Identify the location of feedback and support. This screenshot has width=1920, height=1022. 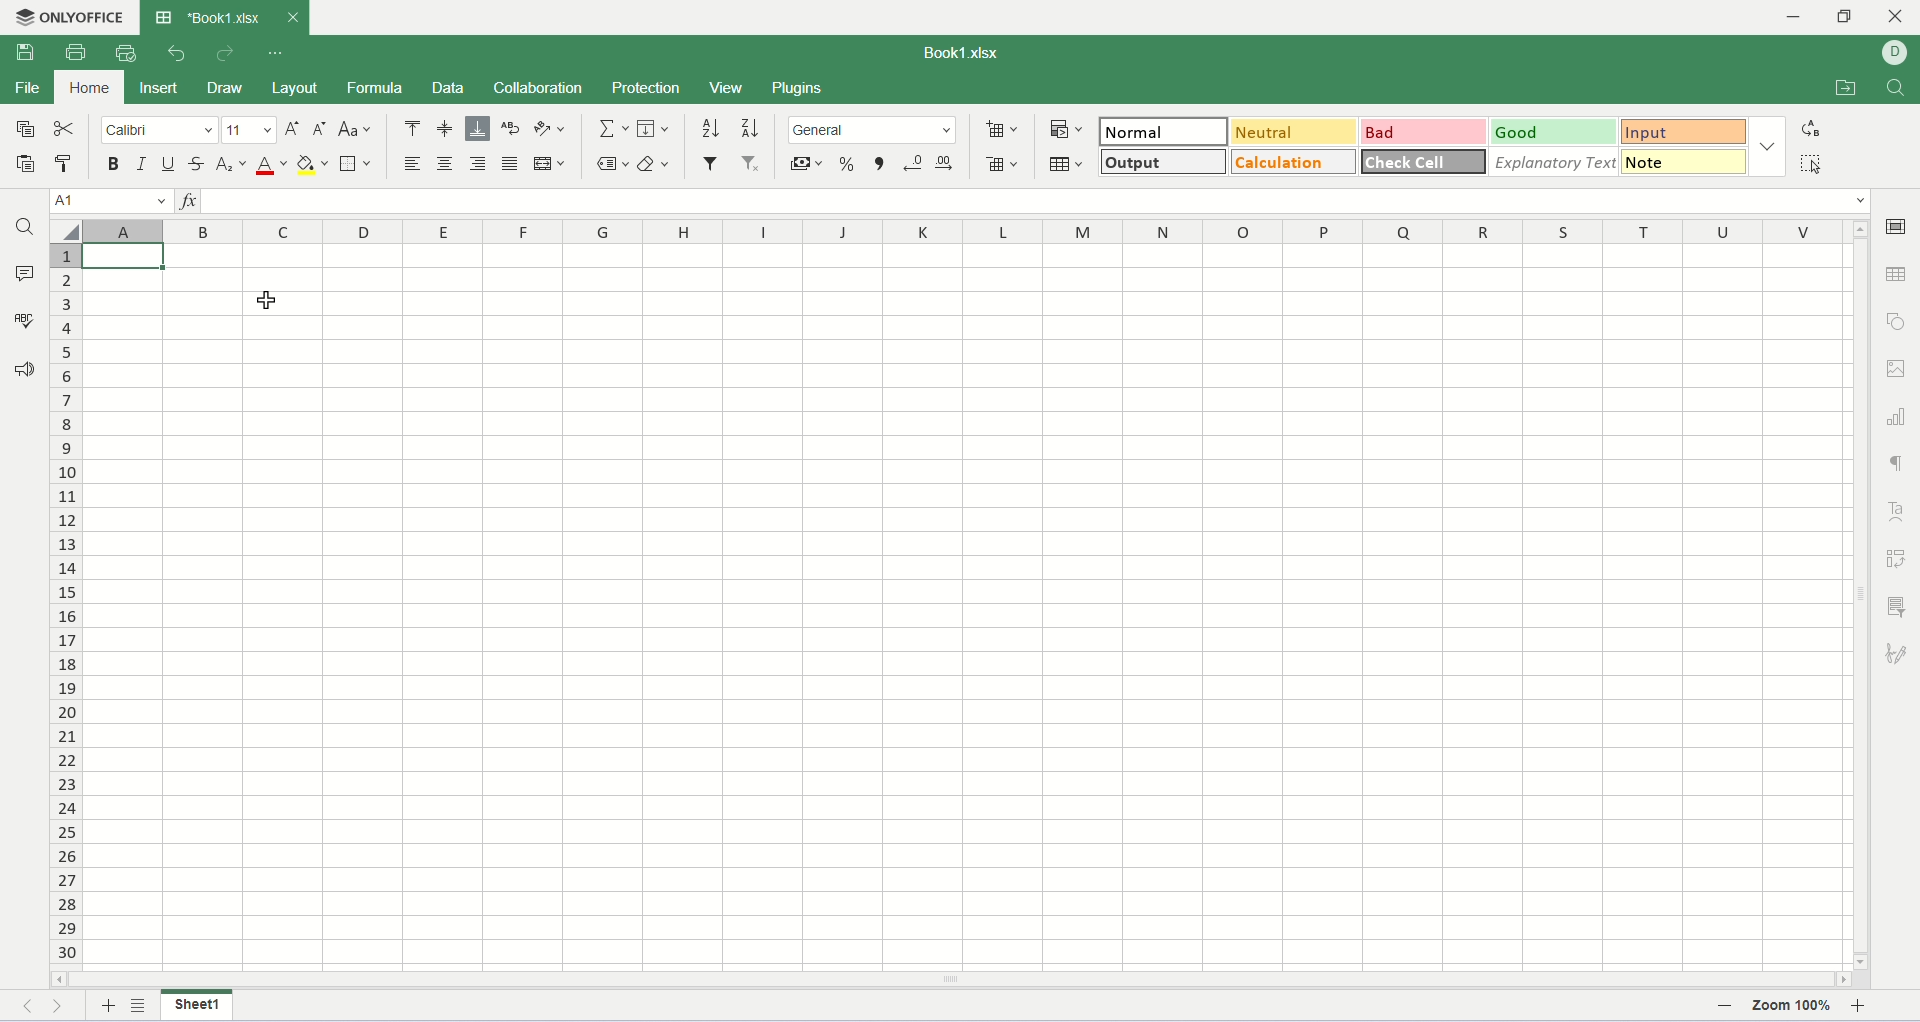
(23, 366).